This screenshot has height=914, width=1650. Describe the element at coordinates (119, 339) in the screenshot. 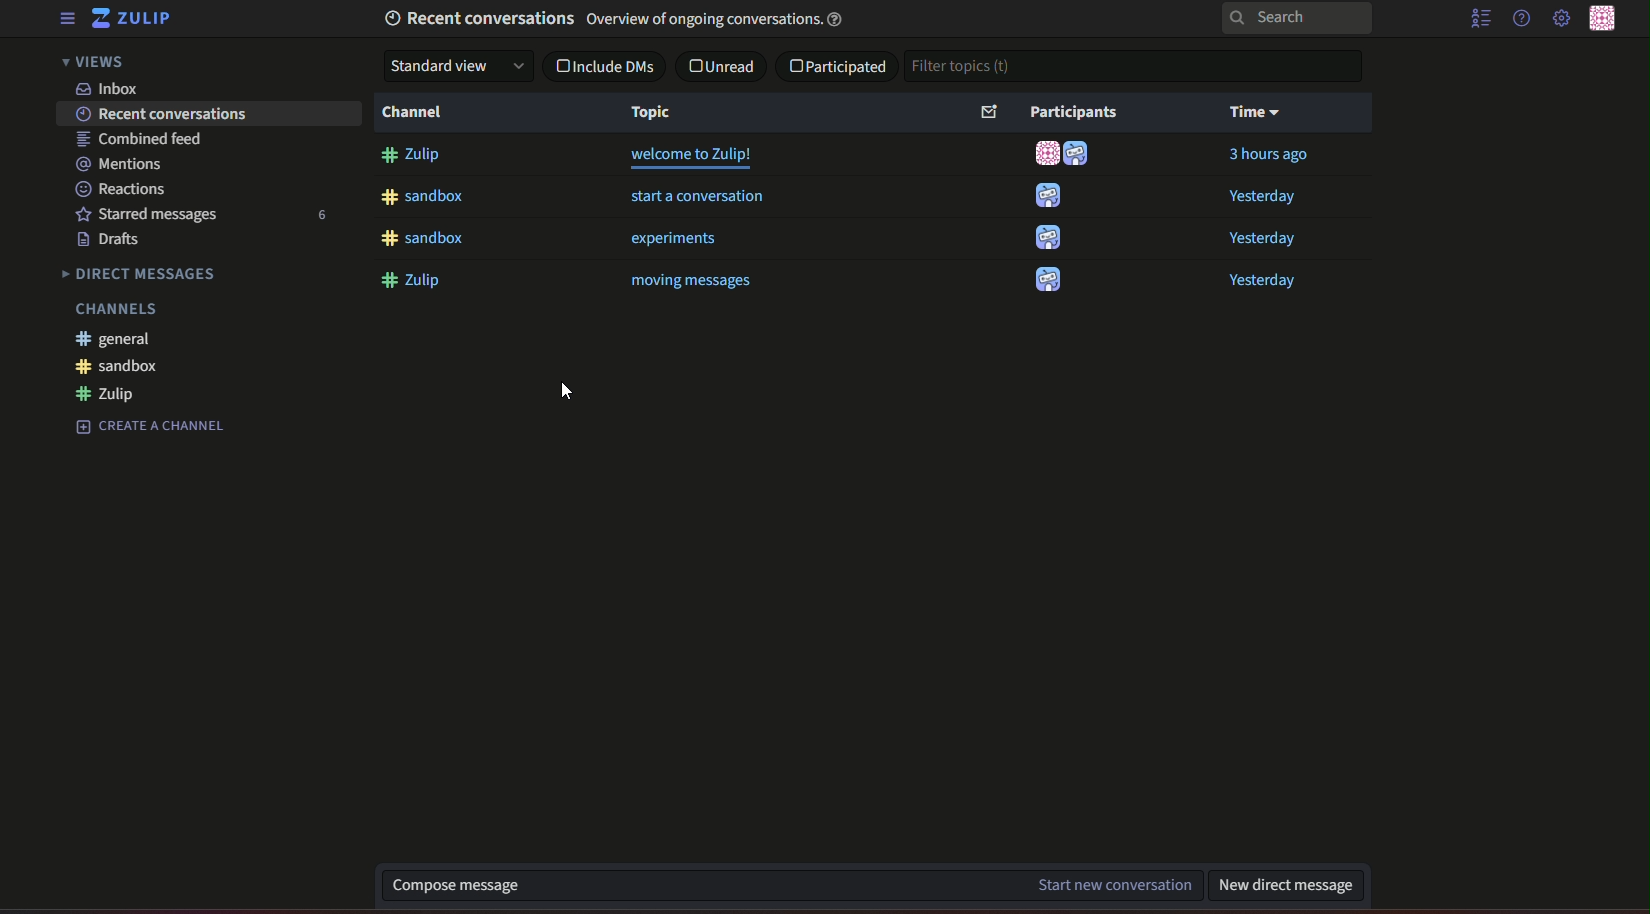

I see `#general` at that location.